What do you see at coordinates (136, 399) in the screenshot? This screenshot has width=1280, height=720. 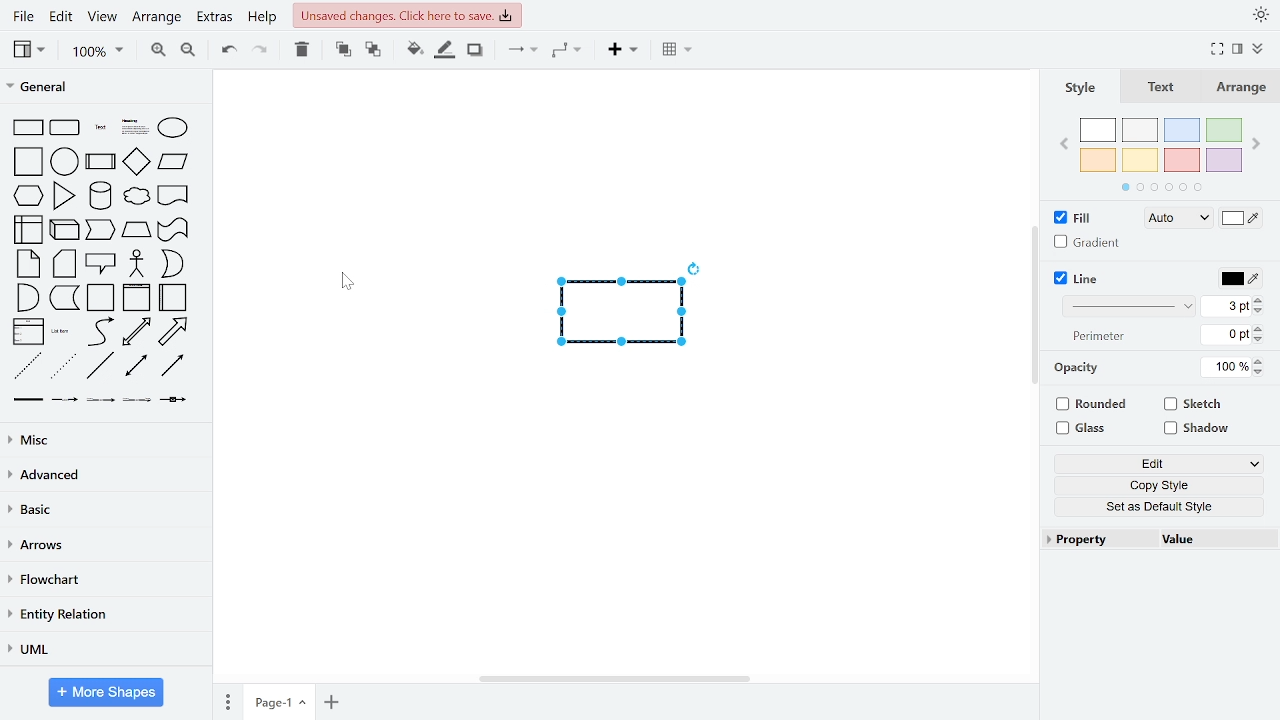 I see `general shapes` at bounding box center [136, 399].